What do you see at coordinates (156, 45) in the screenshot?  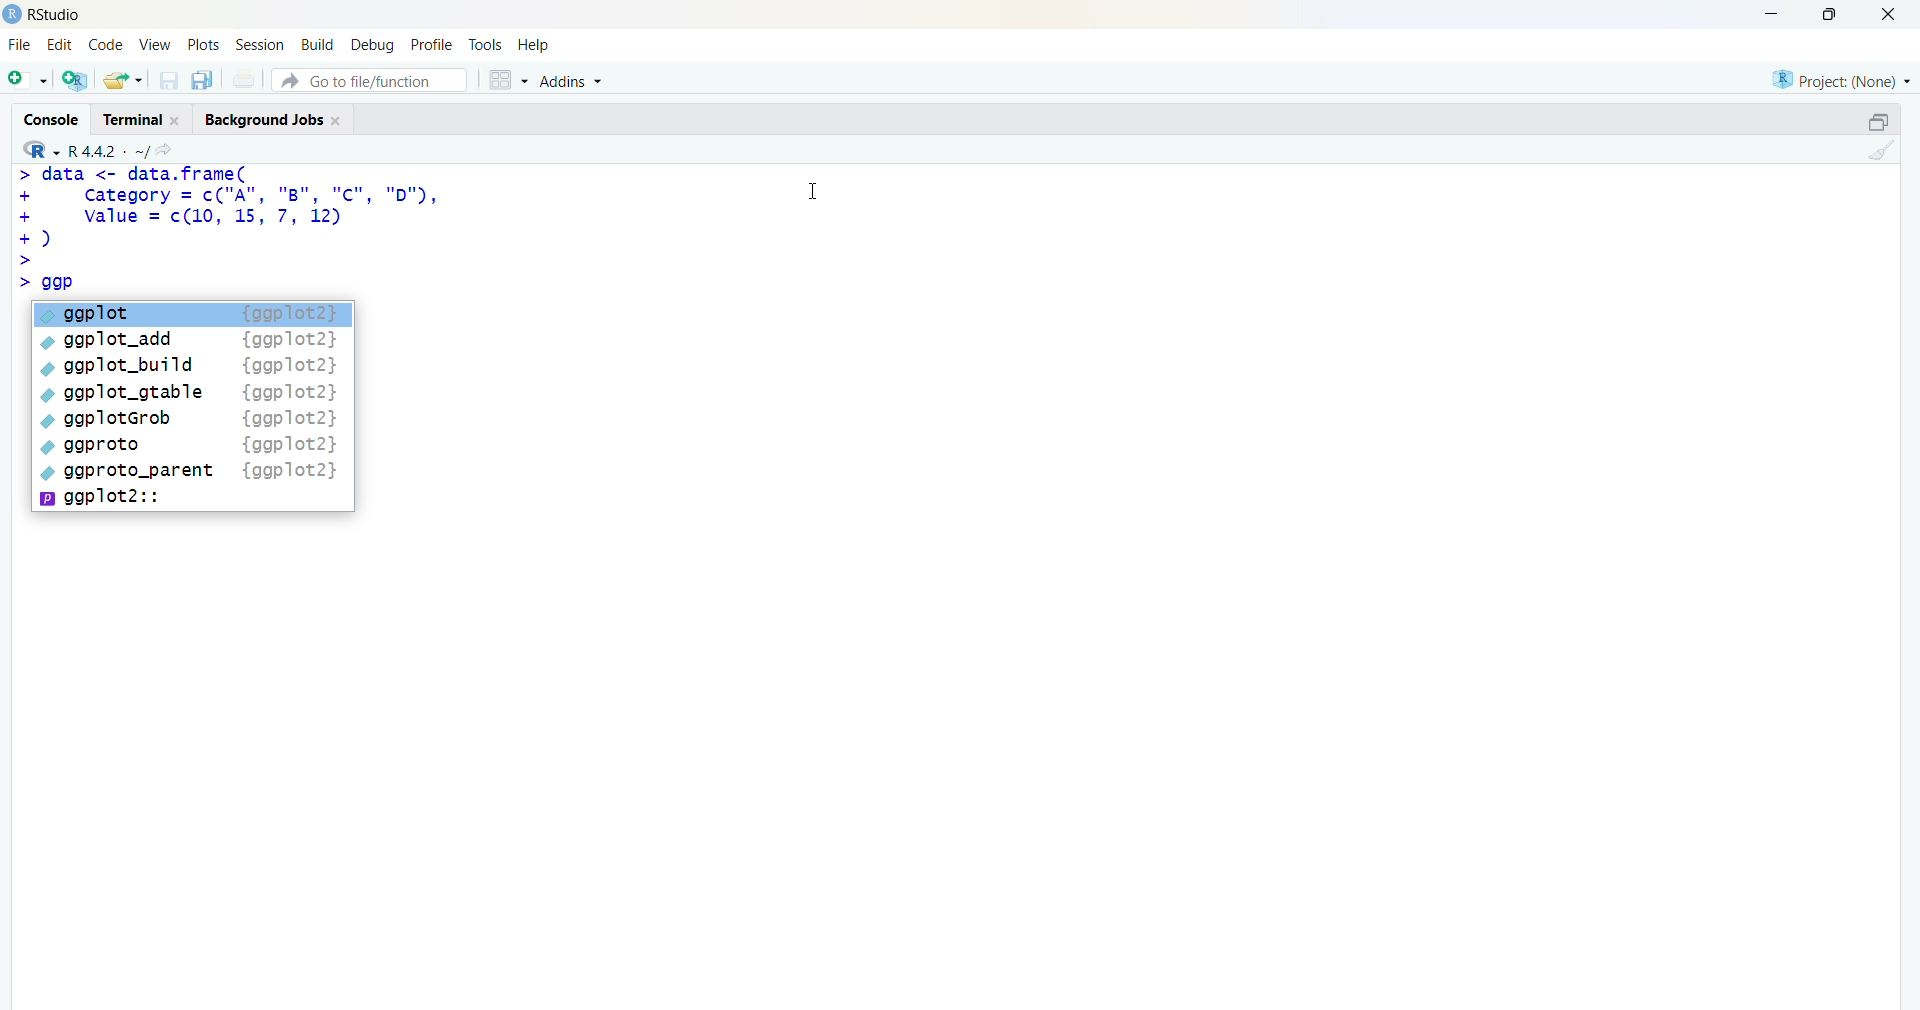 I see `View` at bounding box center [156, 45].